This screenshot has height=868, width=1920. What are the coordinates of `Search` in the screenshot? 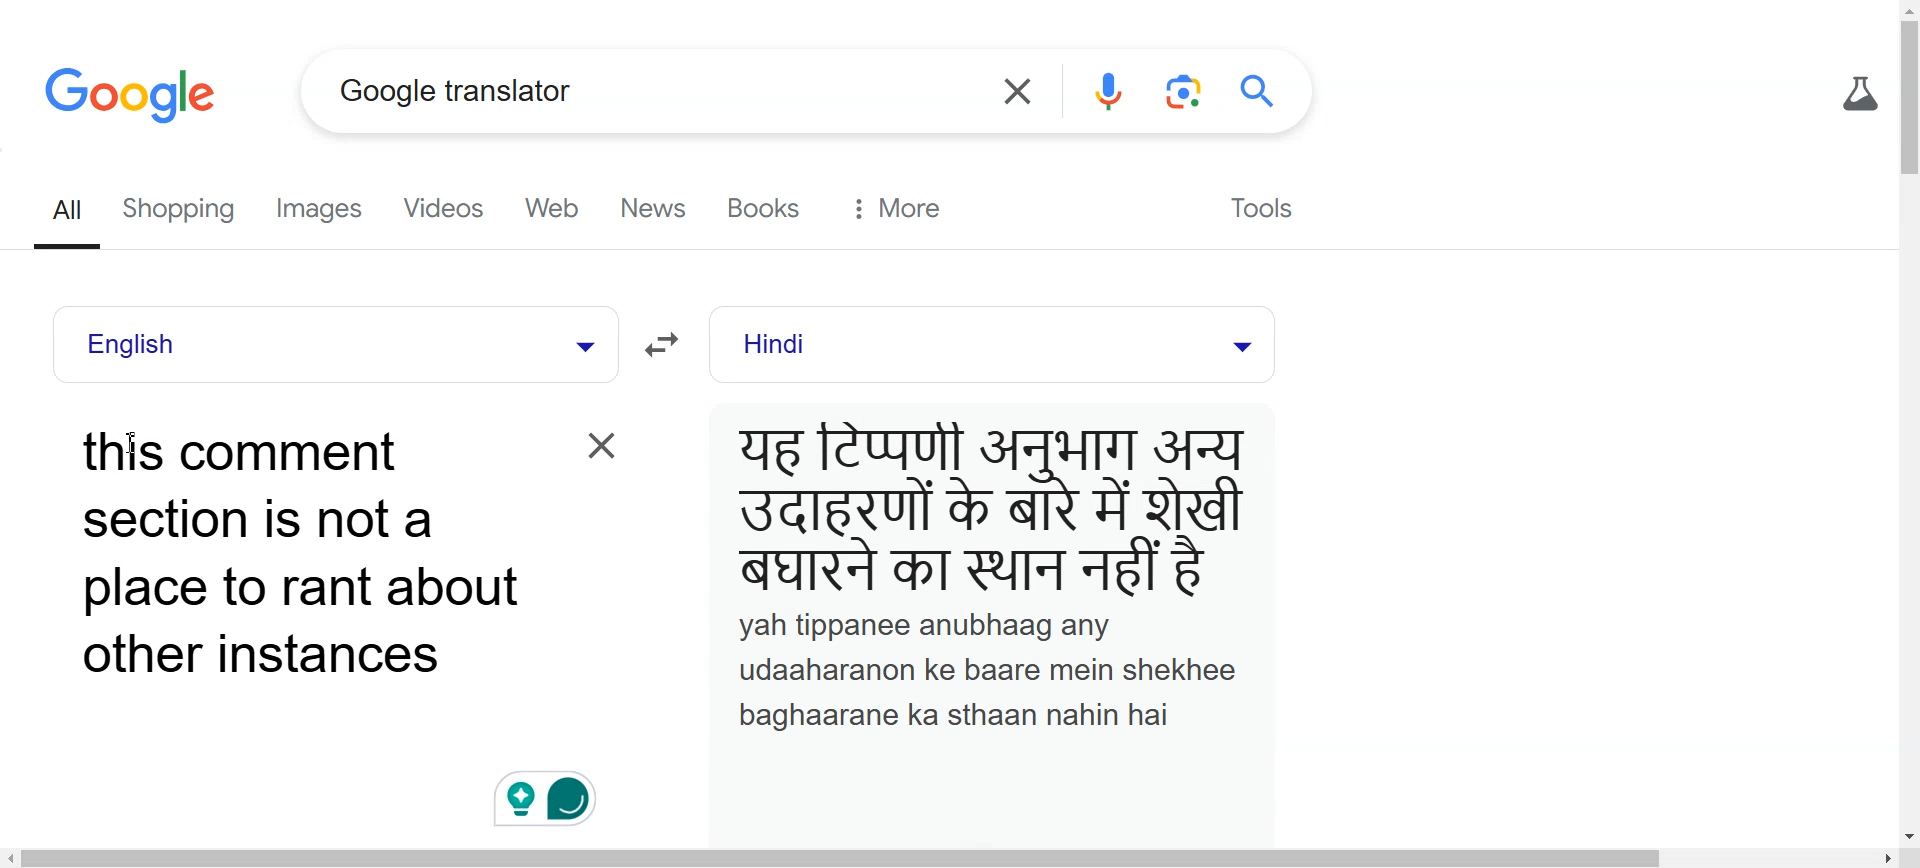 It's located at (1264, 91).